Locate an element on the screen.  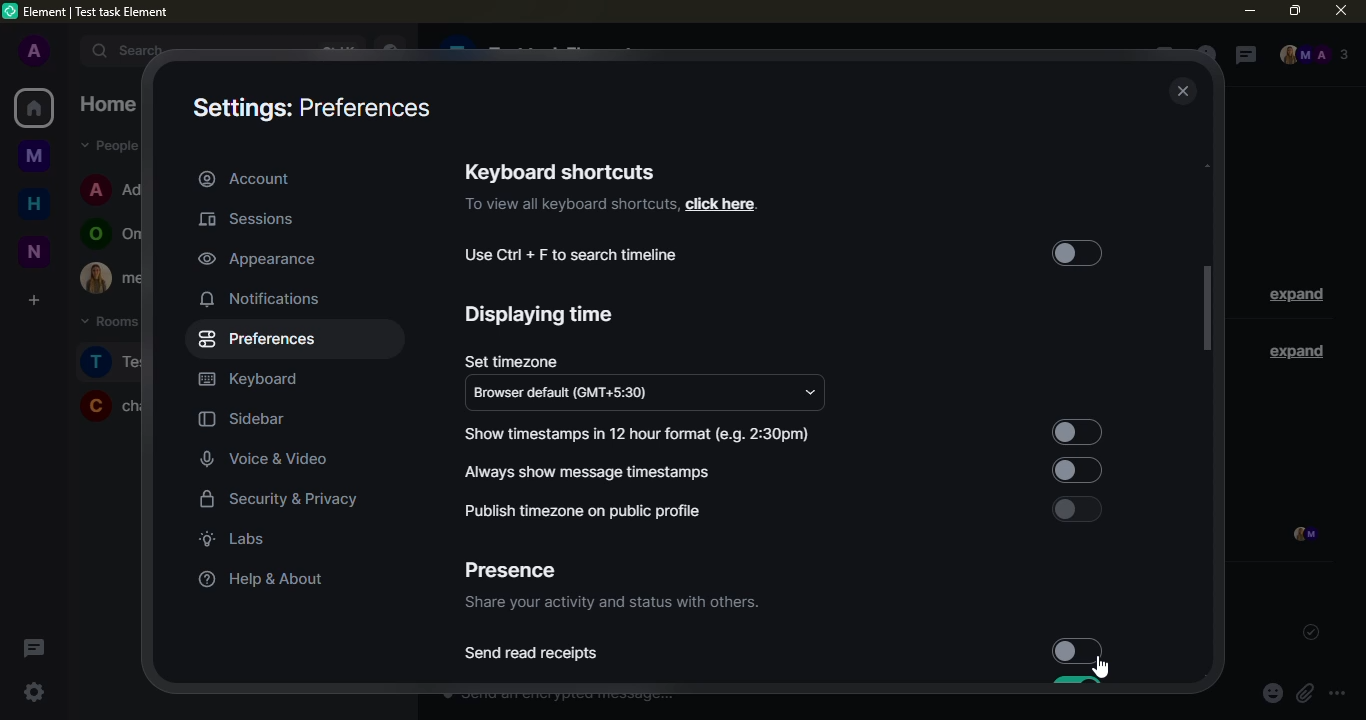
keyboard shortcuts is located at coordinates (560, 171).